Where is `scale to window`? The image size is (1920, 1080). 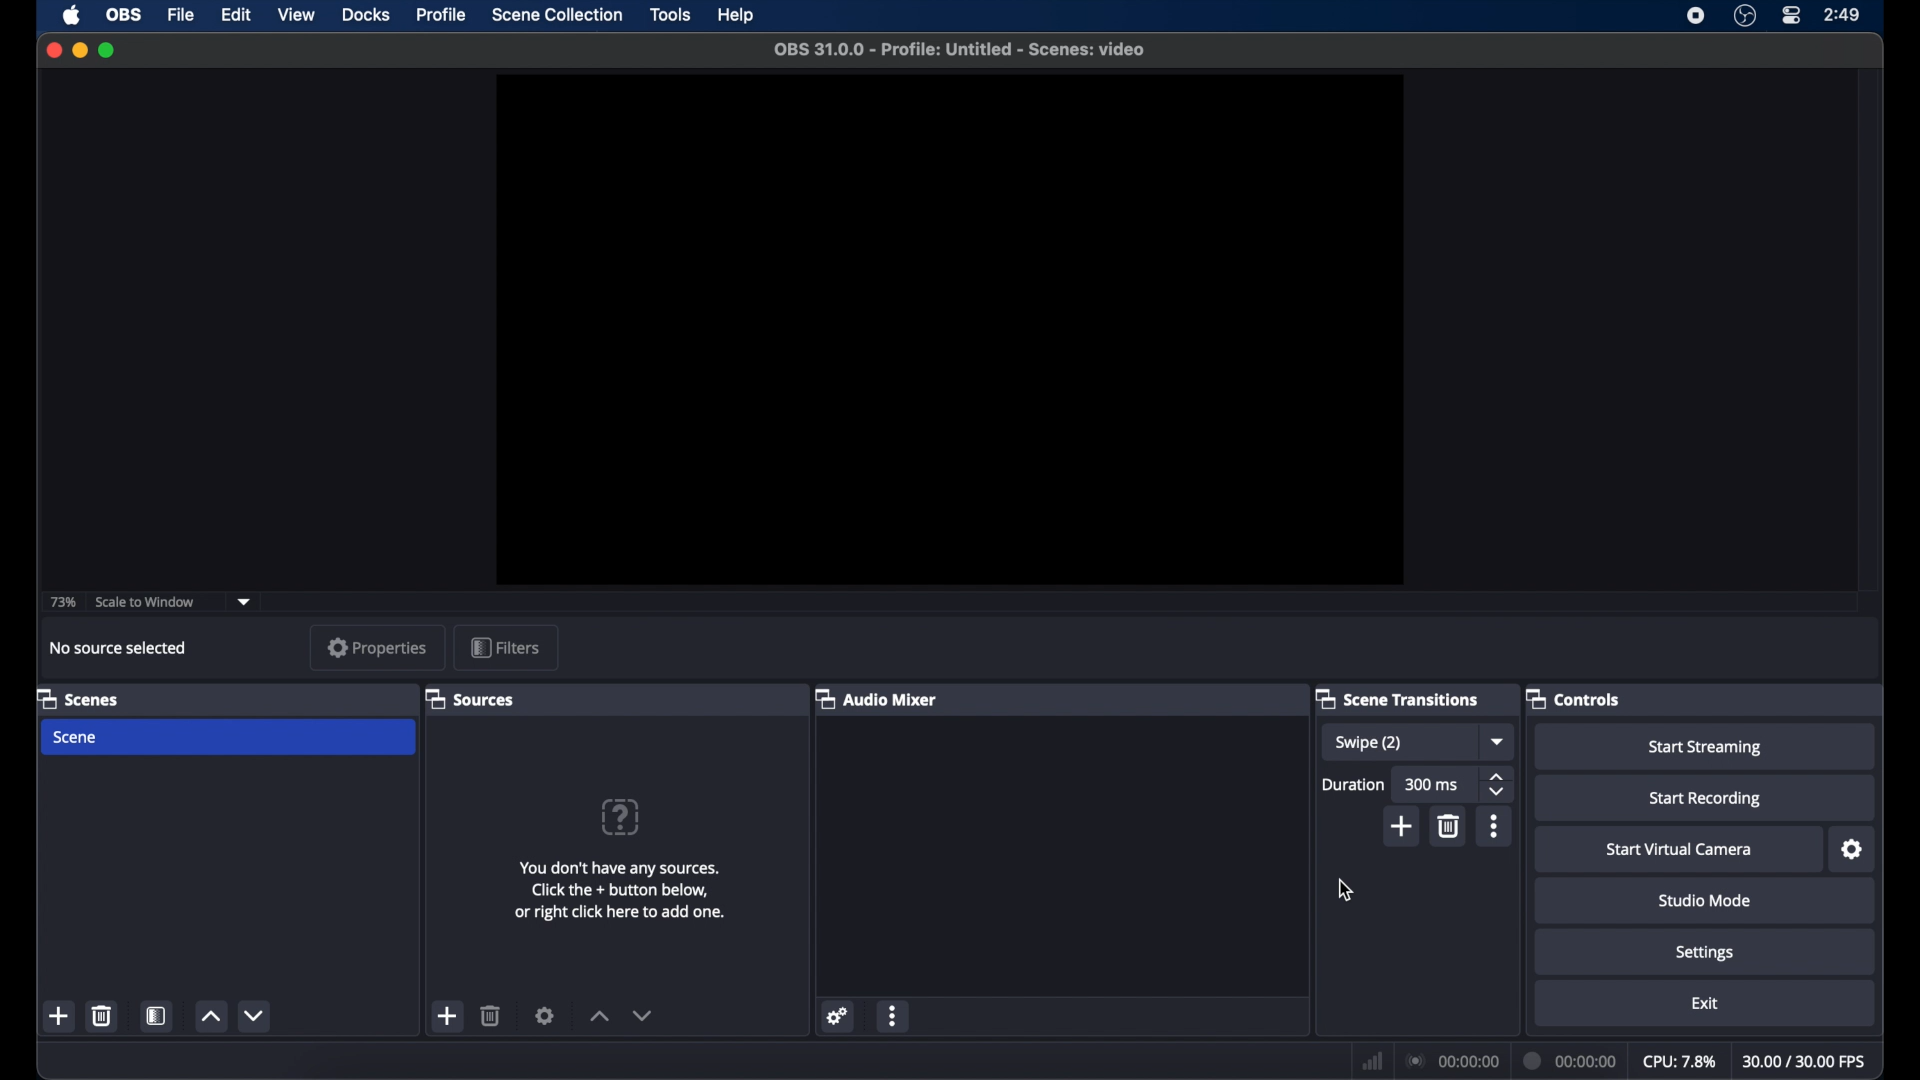
scale to window is located at coordinates (146, 602).